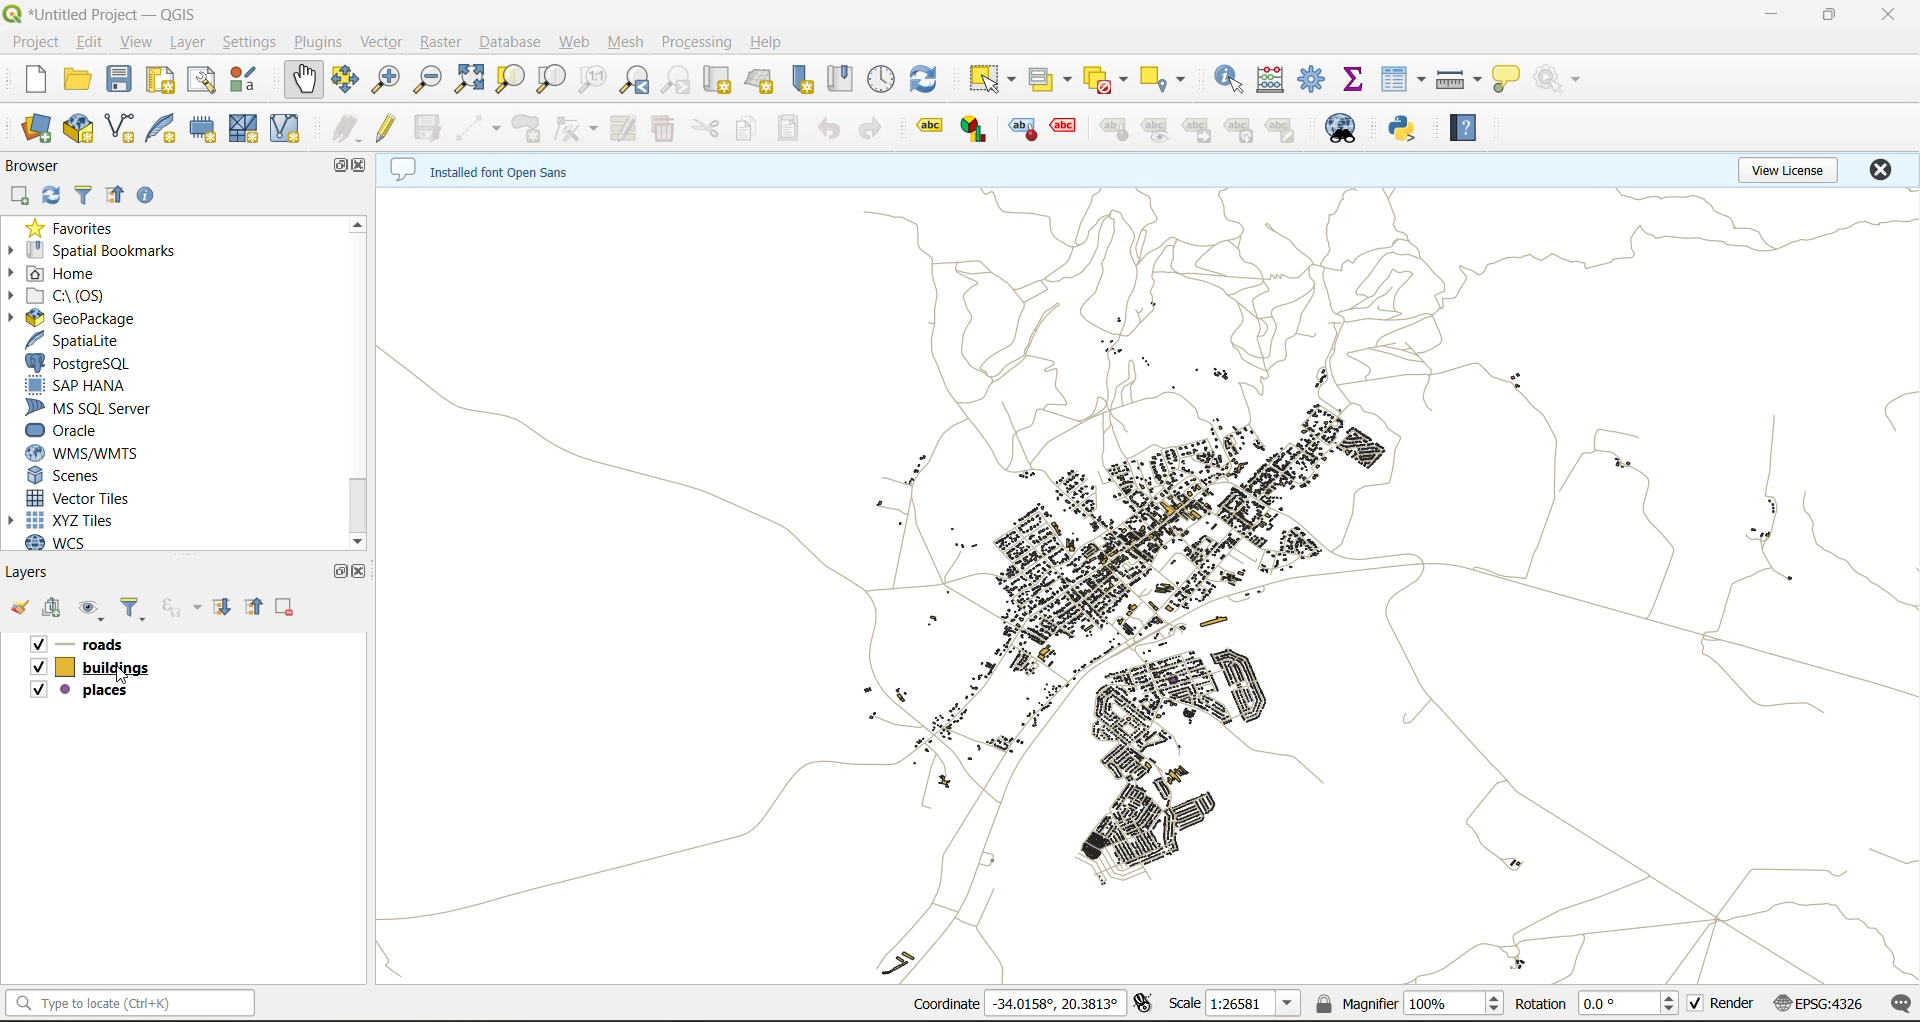 The image size is (1920, 1022). Describe the element at coordinates (804, 77) in the screenshot. I see `new spatial bookmark` at that location.